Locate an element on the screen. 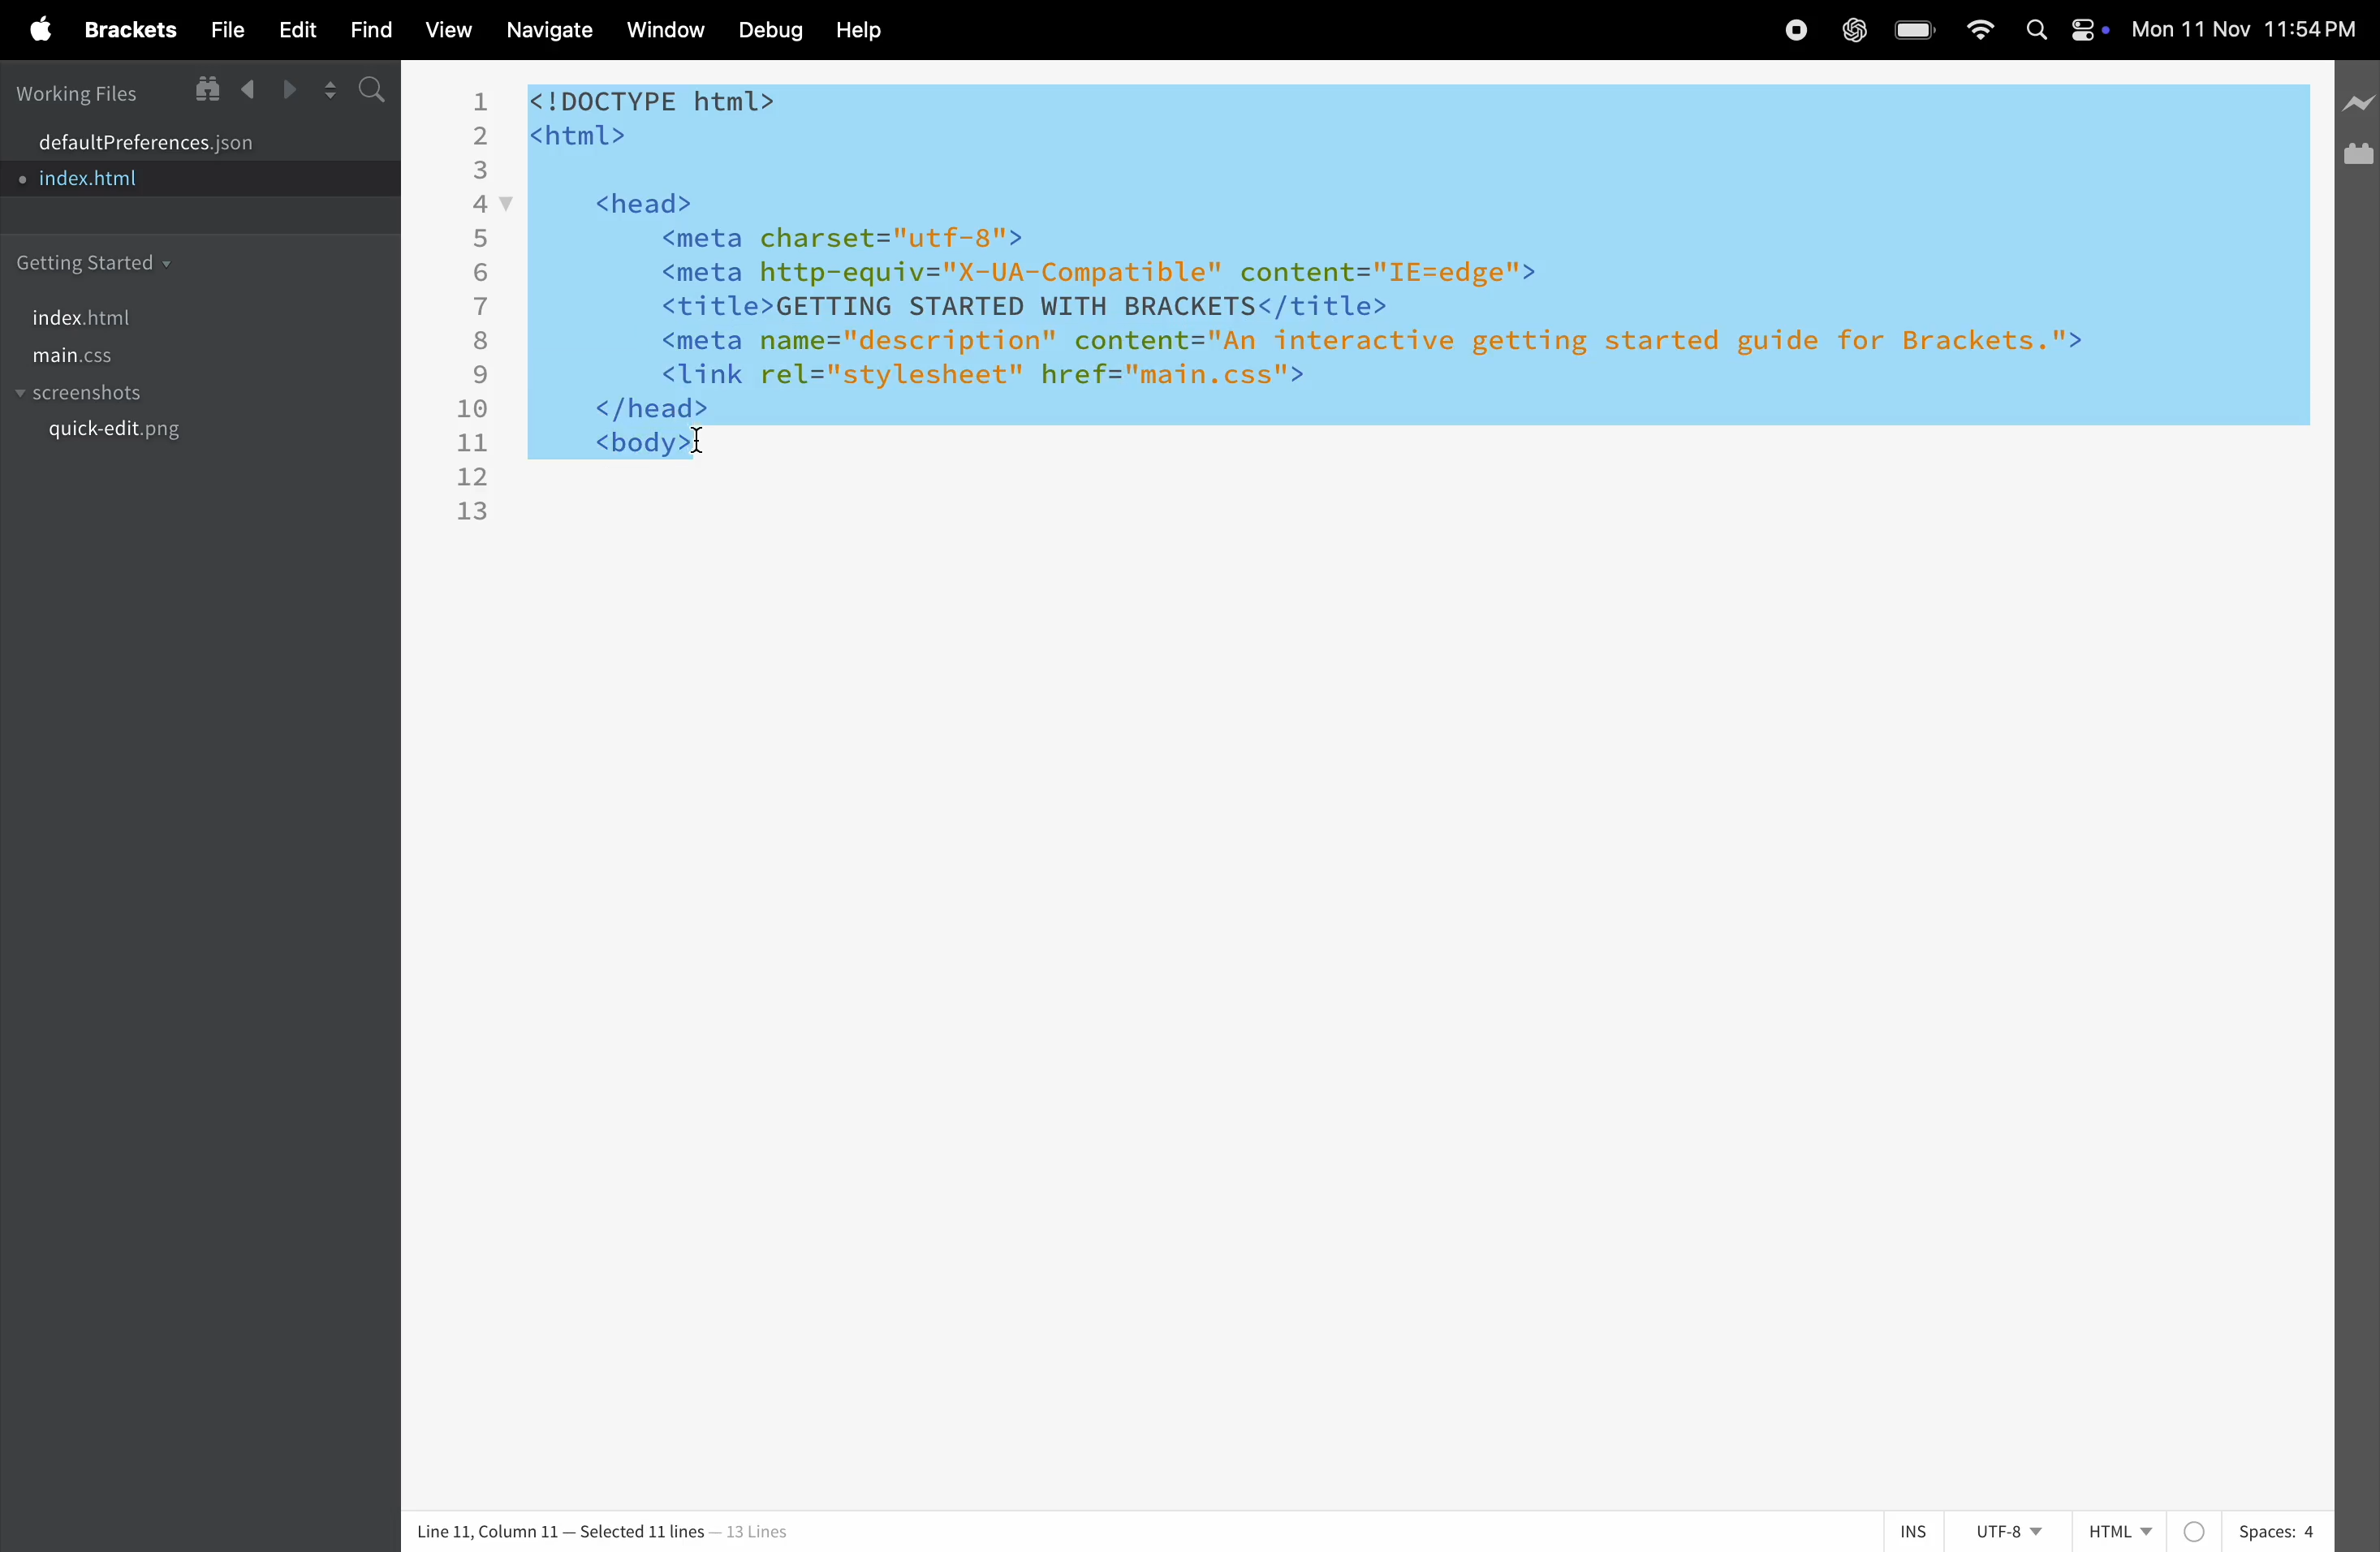  window is located at coordinates (664, 31).